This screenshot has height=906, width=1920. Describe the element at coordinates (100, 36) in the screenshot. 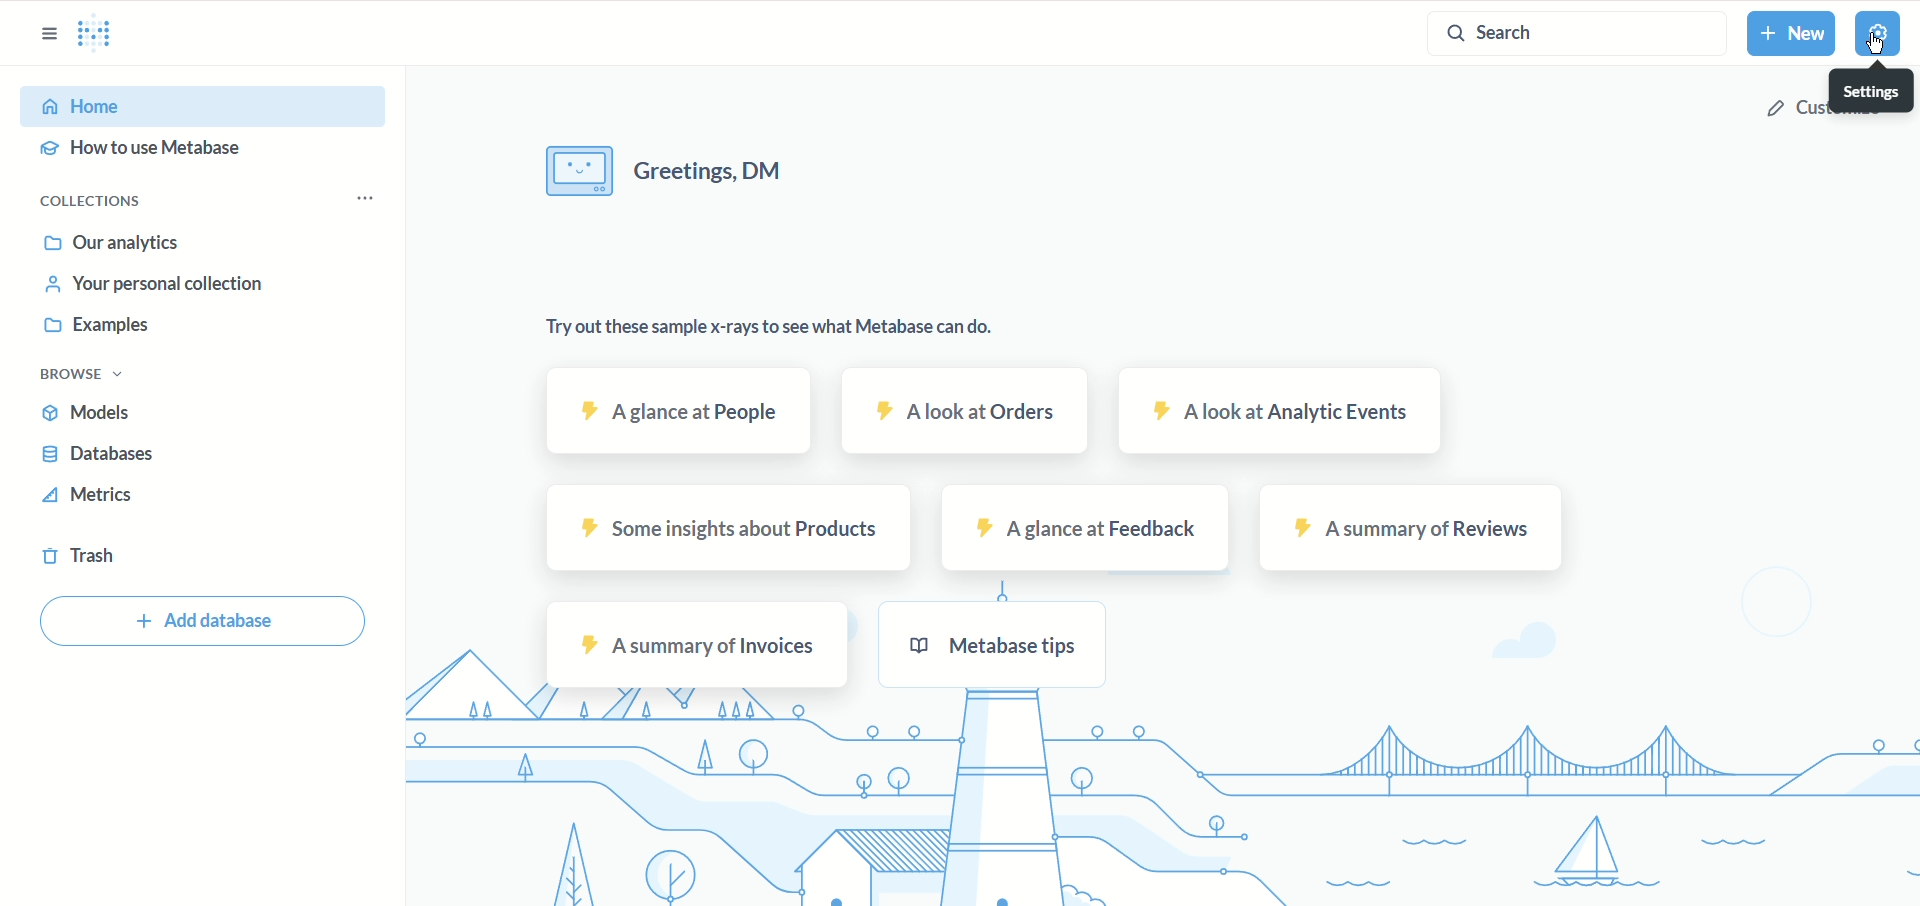

I see `Metabase home` at that location.